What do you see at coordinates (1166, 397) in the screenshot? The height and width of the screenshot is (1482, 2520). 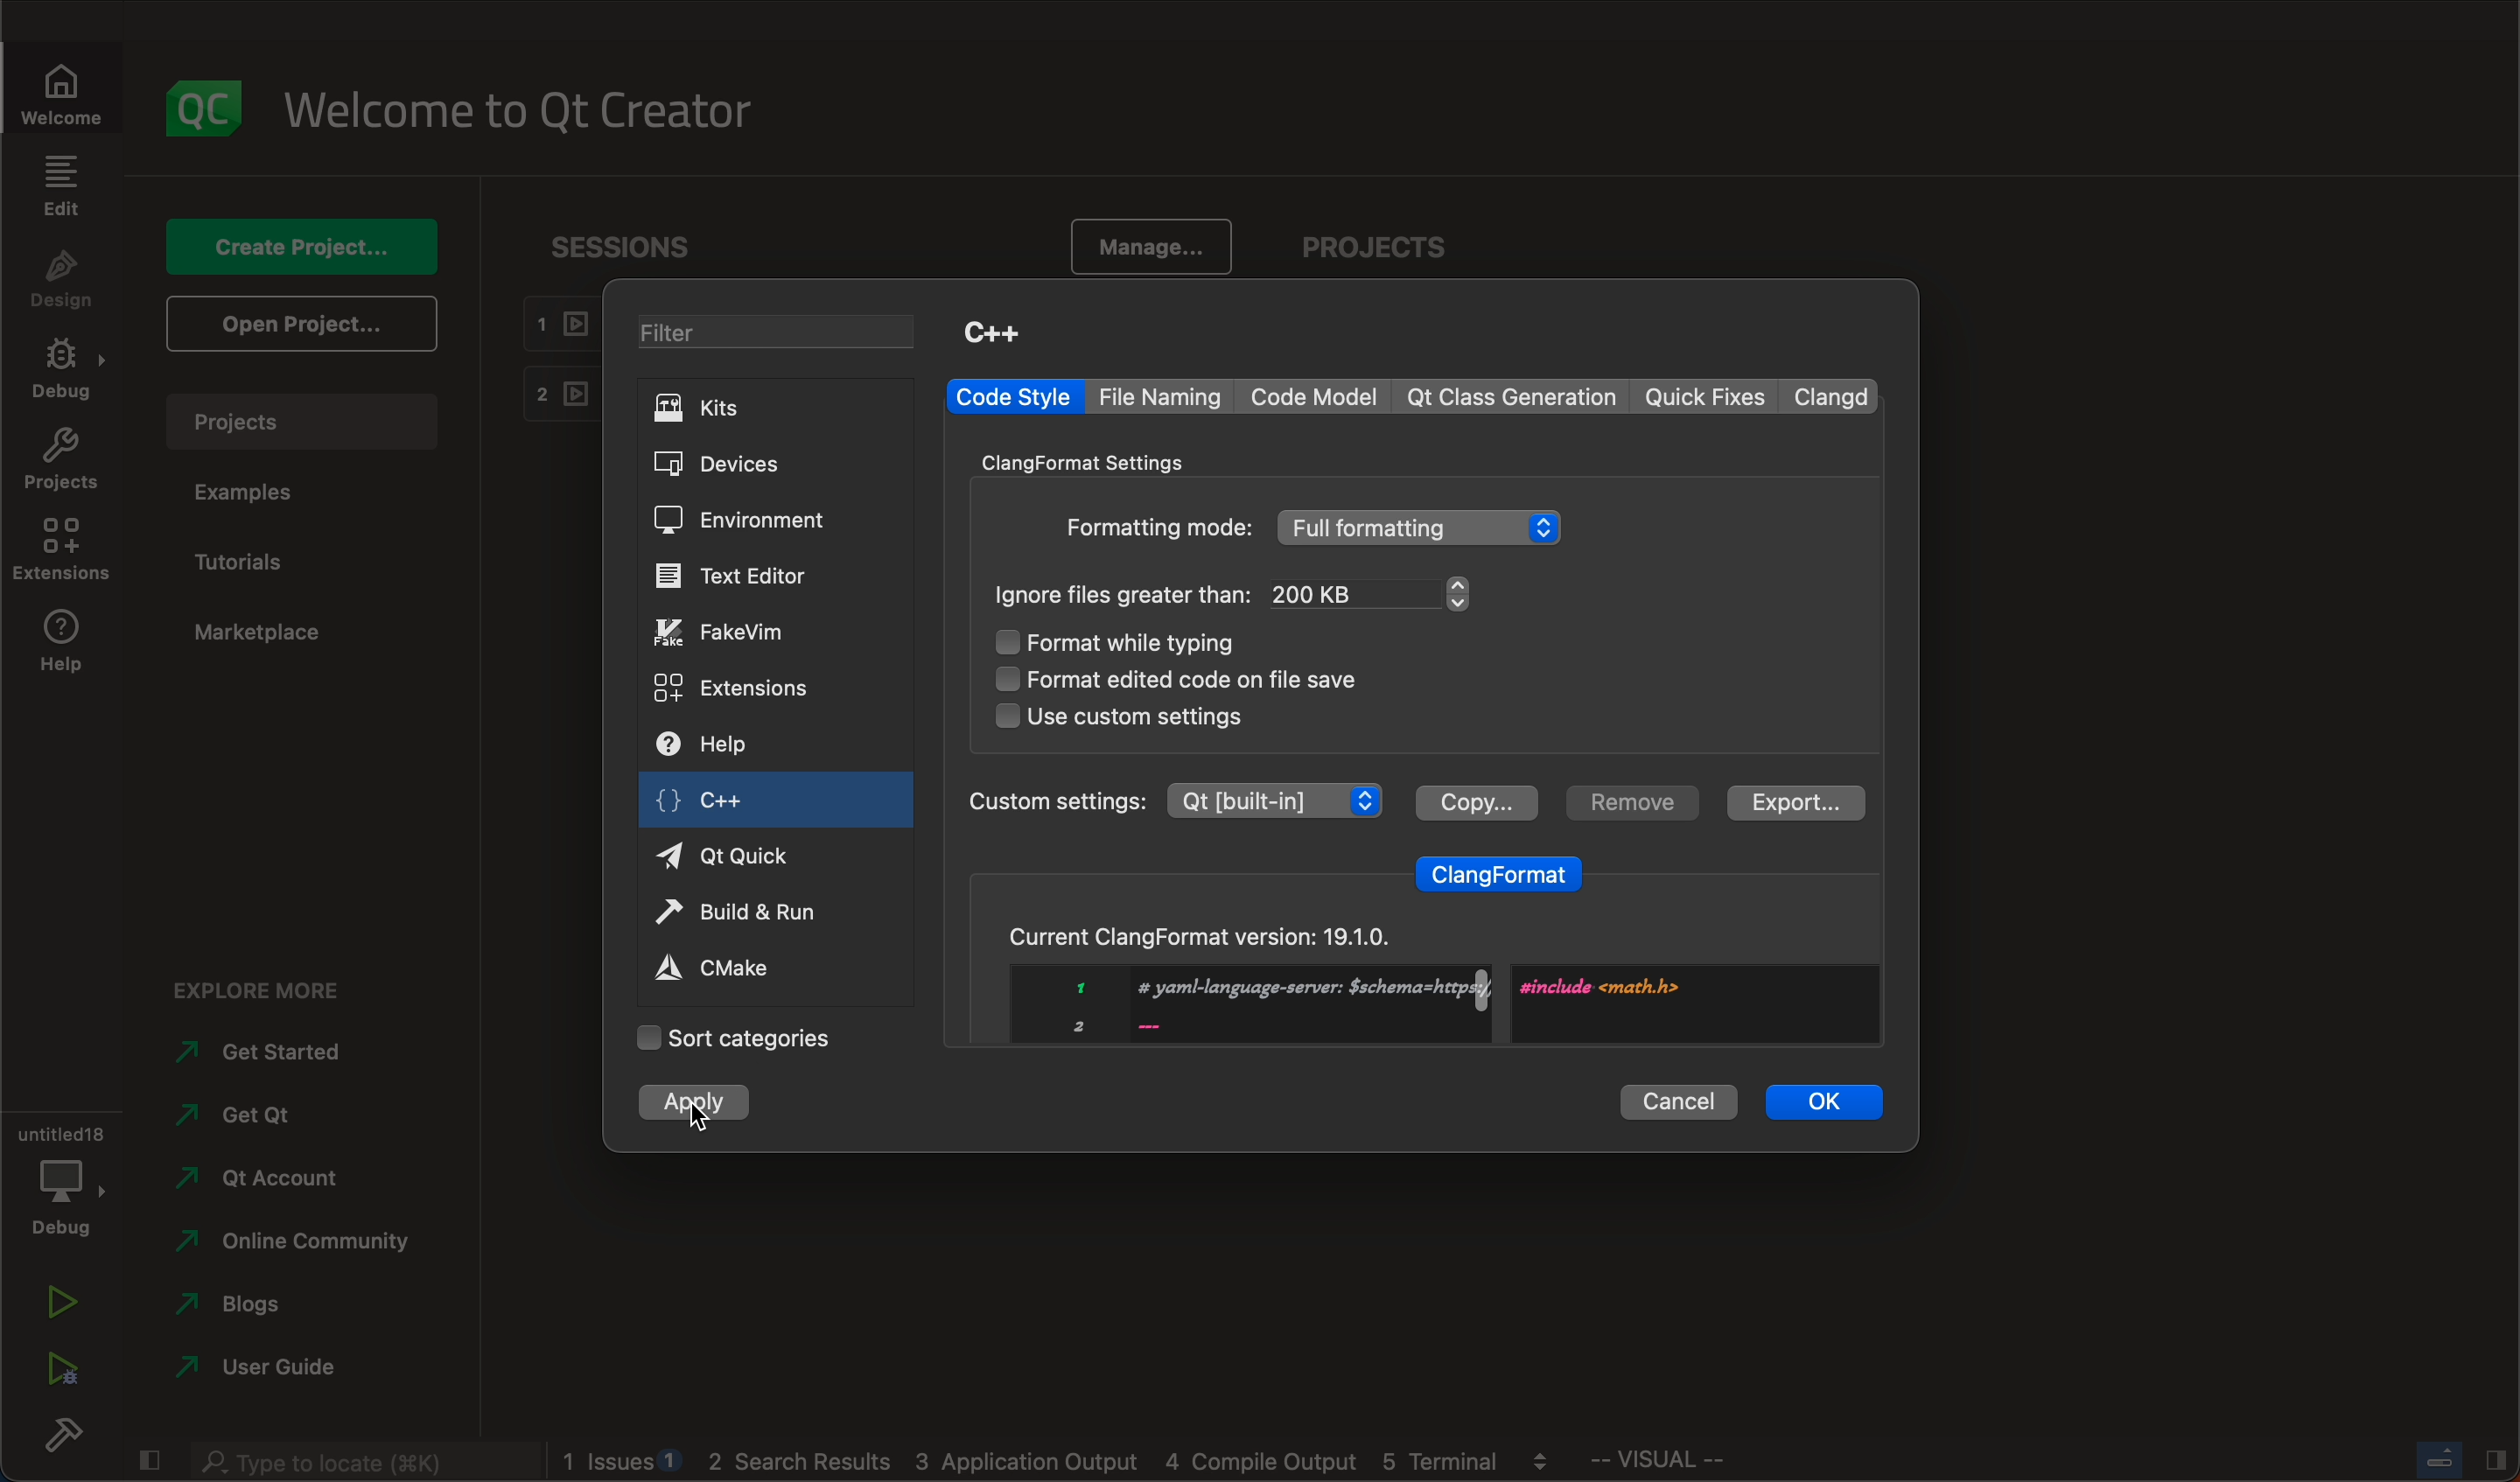 I see `file naming` at bounding box center [1166, 397].